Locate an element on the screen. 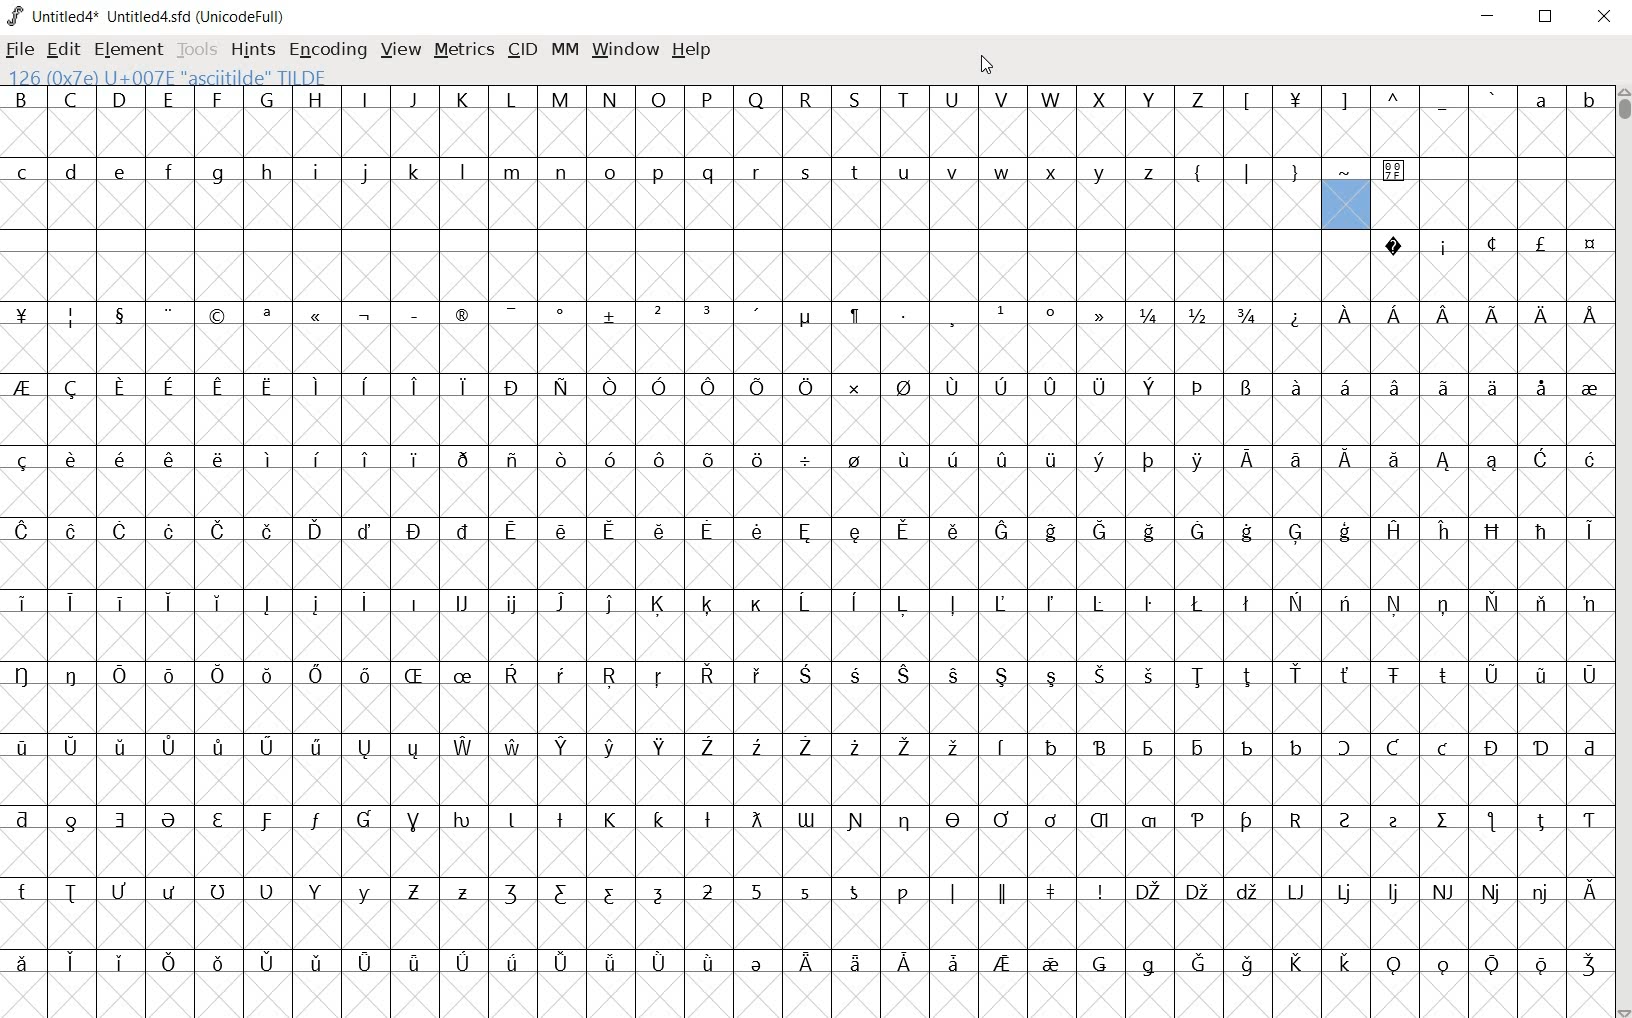 This screenshot has height=1018, width=1632. EDIT is located at coordinates (61, 49).